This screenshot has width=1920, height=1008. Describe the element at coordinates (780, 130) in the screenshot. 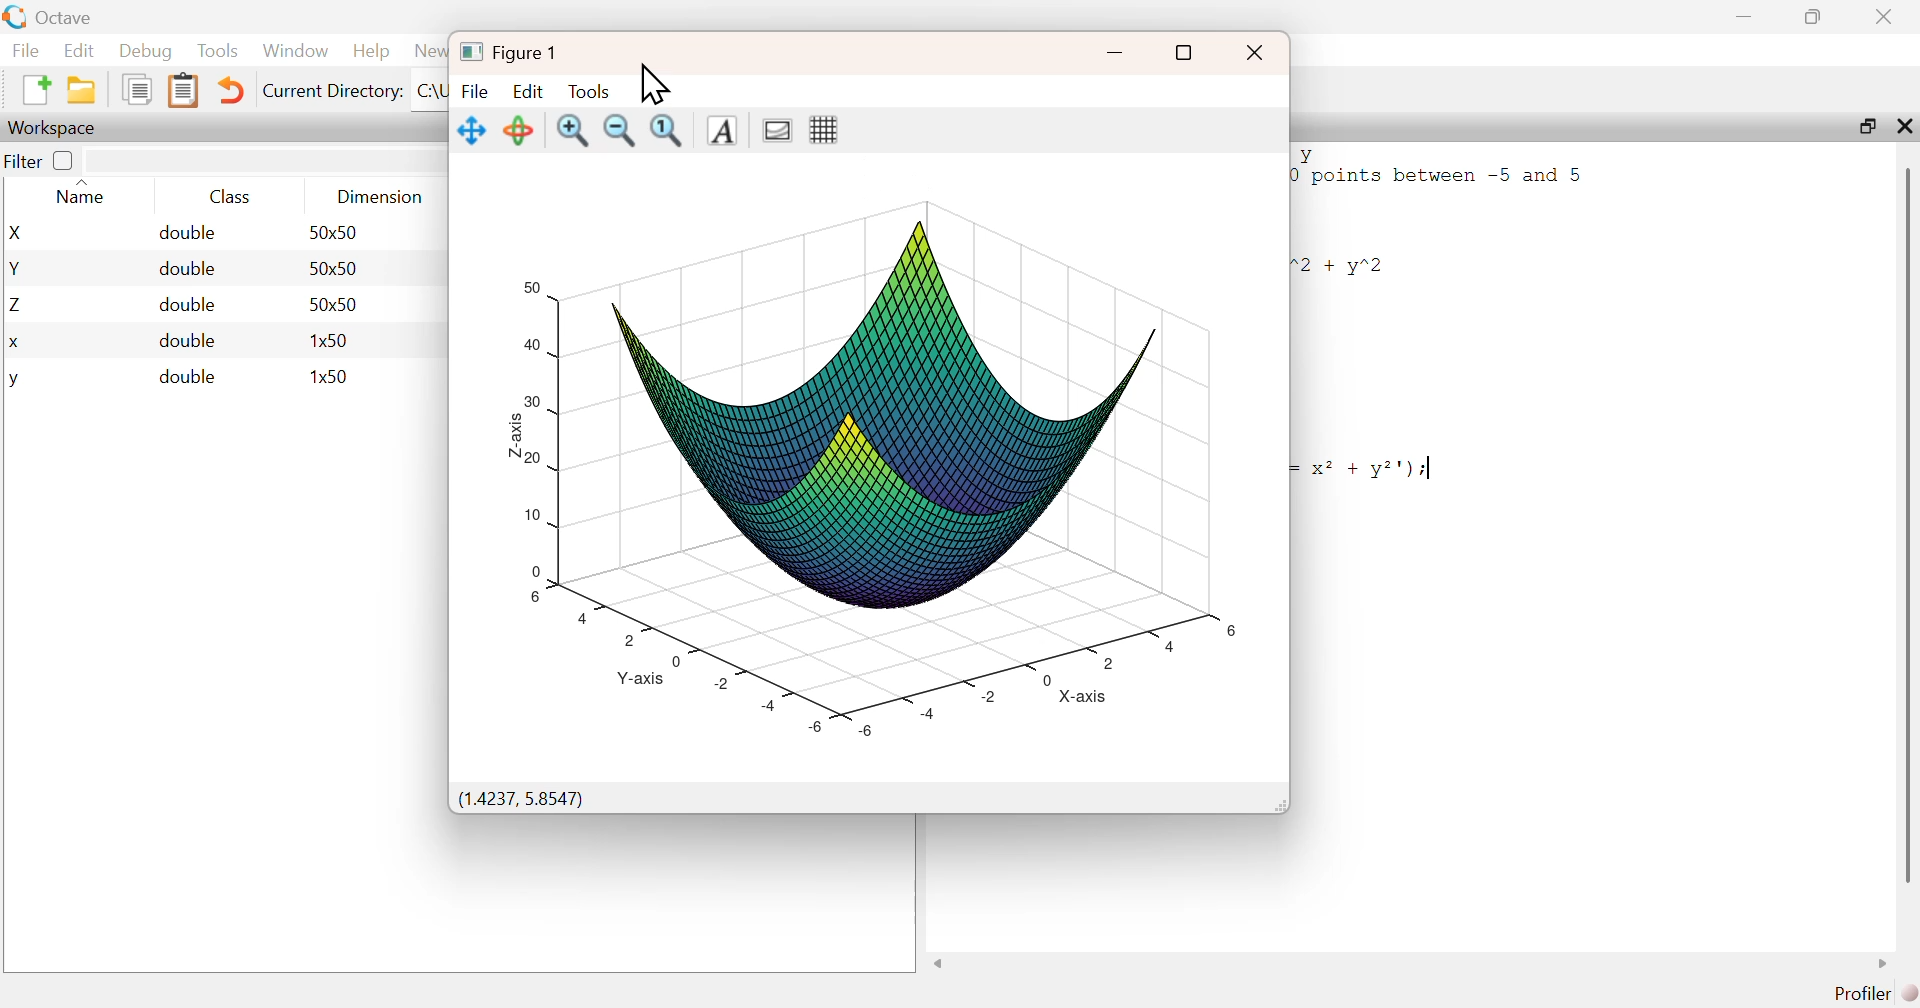

I see `Gradient` at that location.